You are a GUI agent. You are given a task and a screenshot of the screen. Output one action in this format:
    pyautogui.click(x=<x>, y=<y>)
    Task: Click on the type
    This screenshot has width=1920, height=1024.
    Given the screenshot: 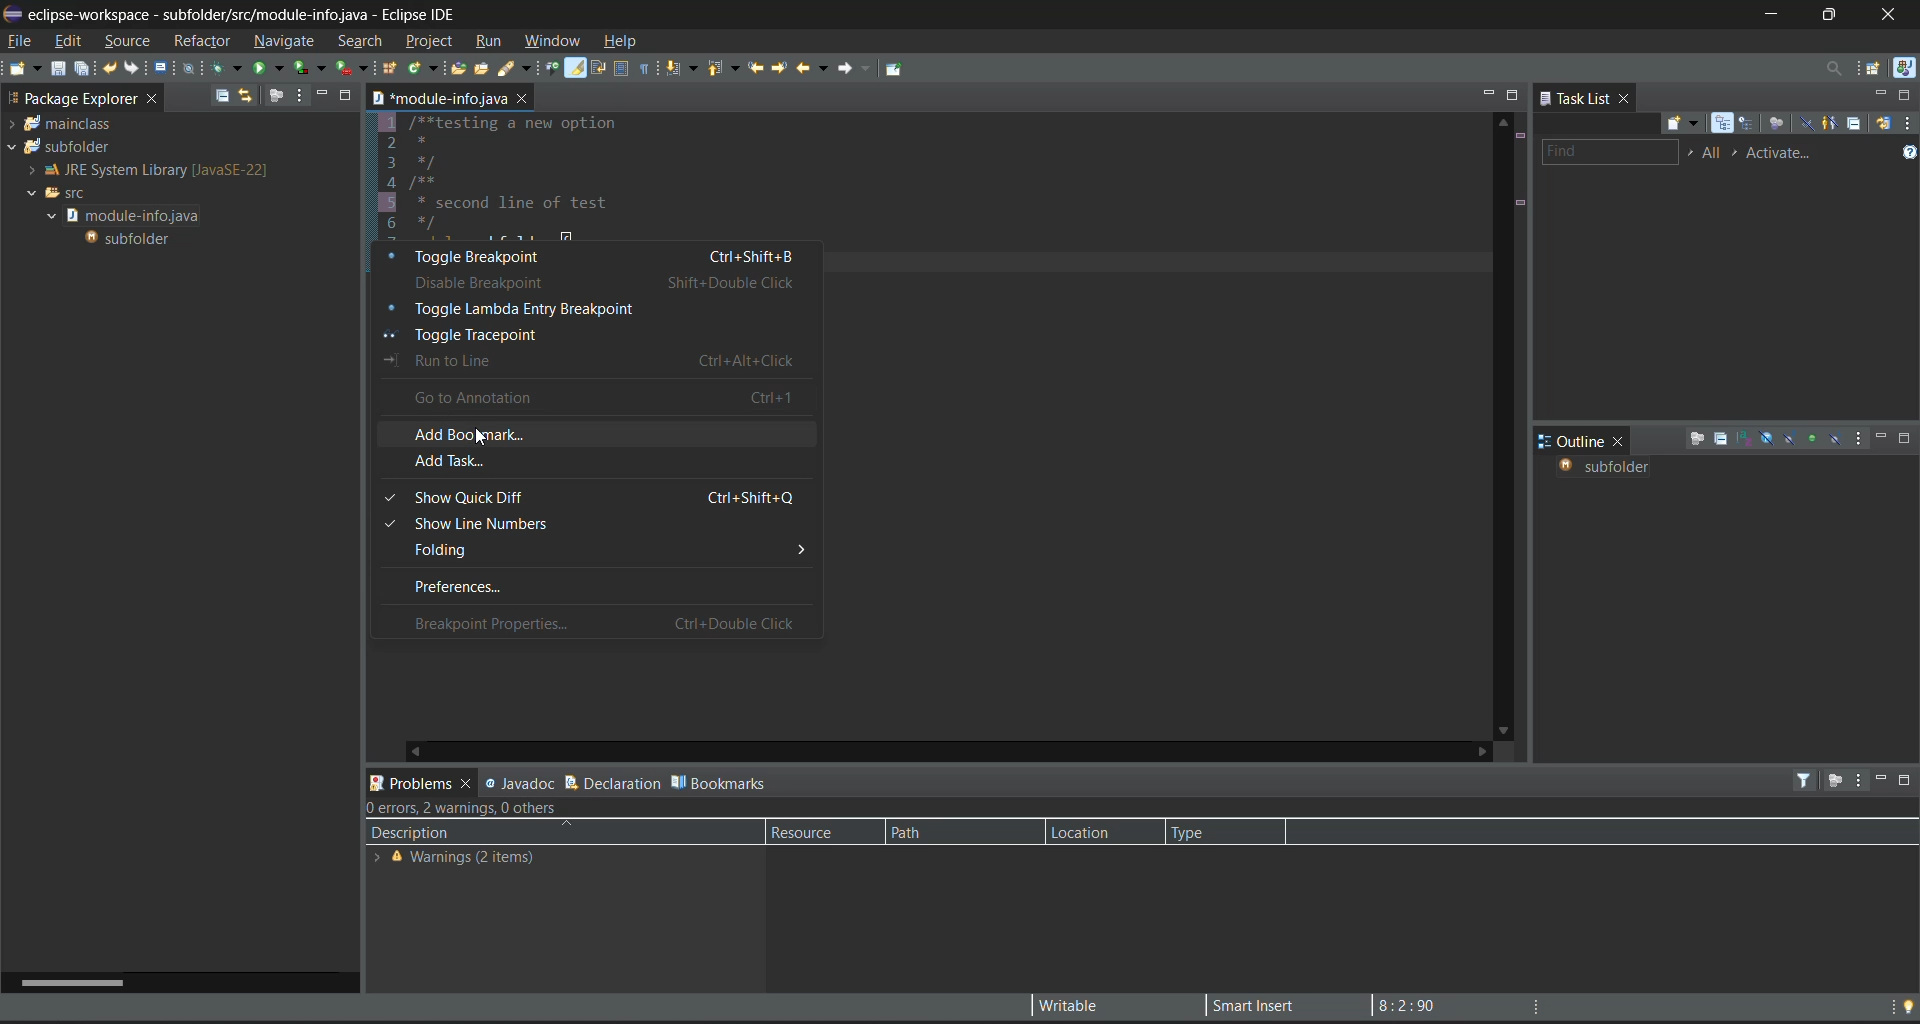 What is the action you would take?
    pyautogui.click(x=1206, y=831)
    